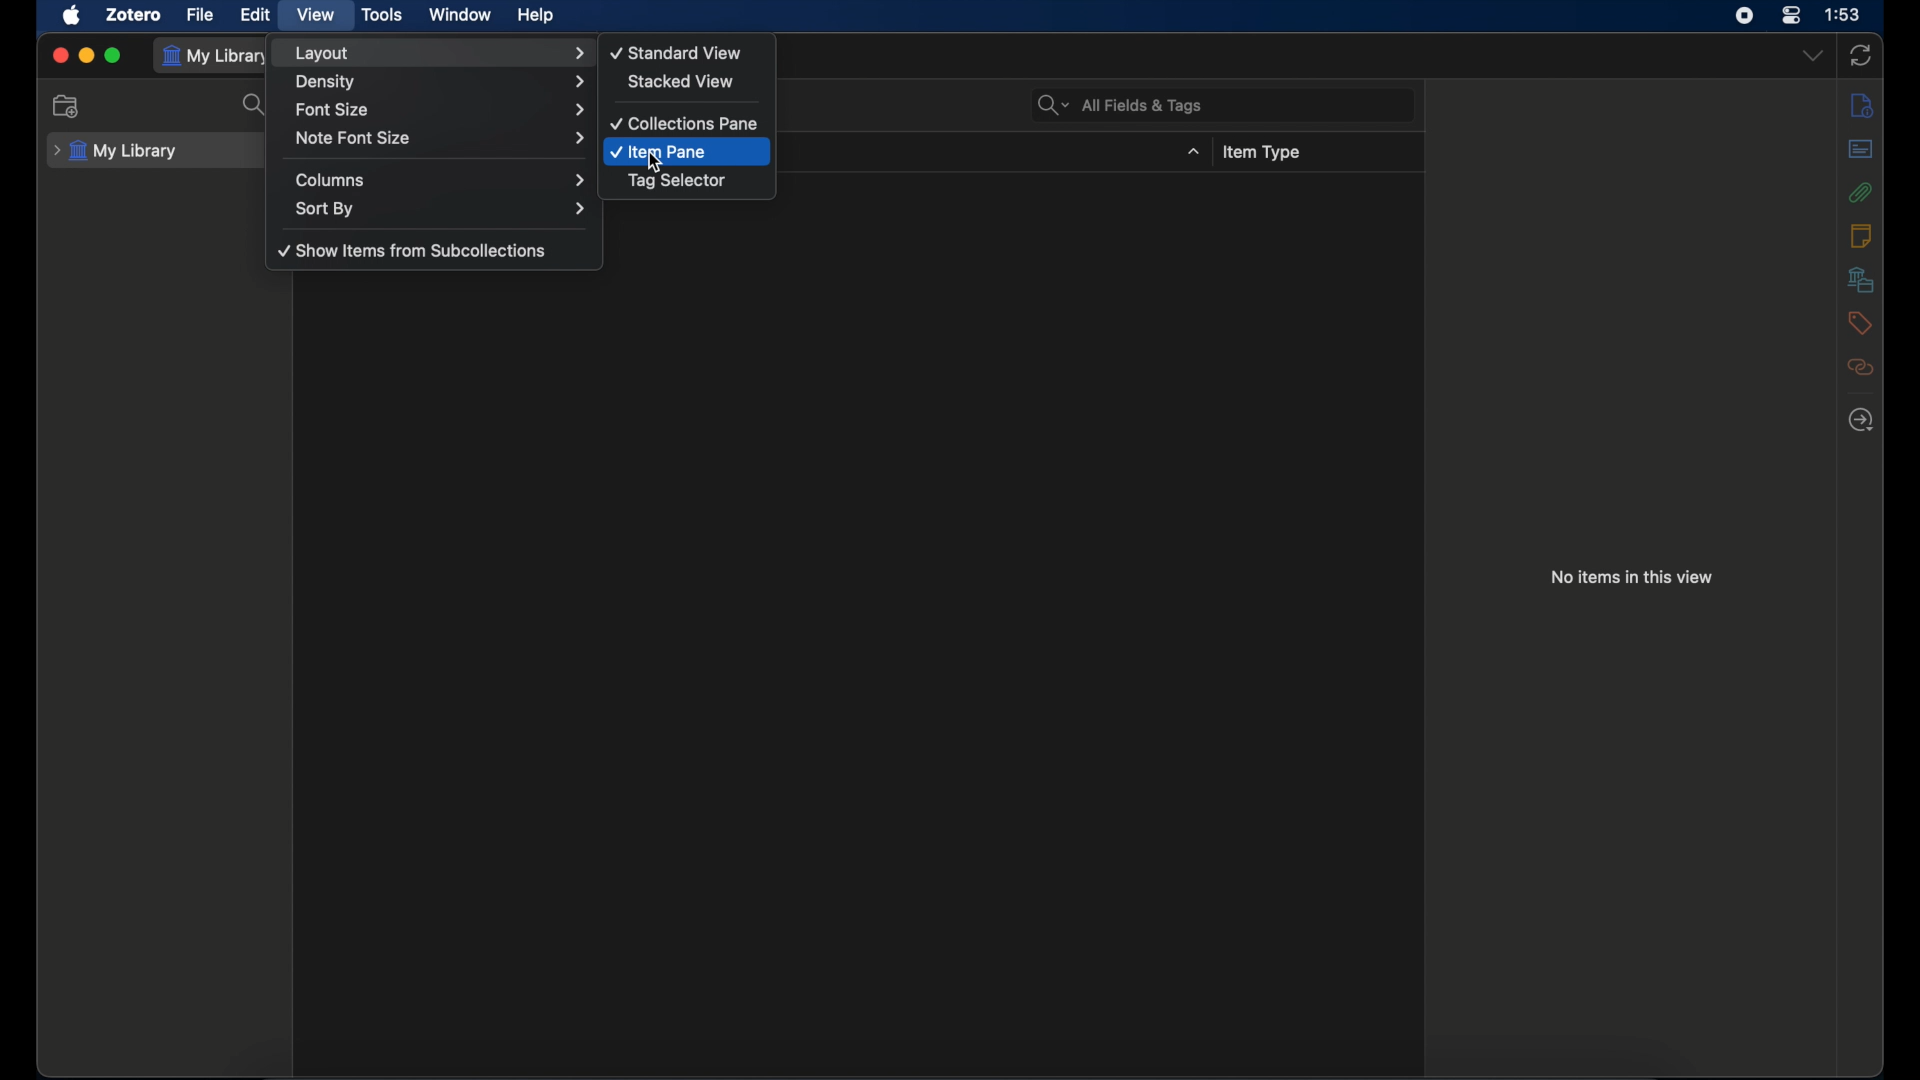 The height and width of the screenshot is (1080, 1920). Describe the element at coordinates (678, 52) in the screenshot. I see `standard view` at that location.